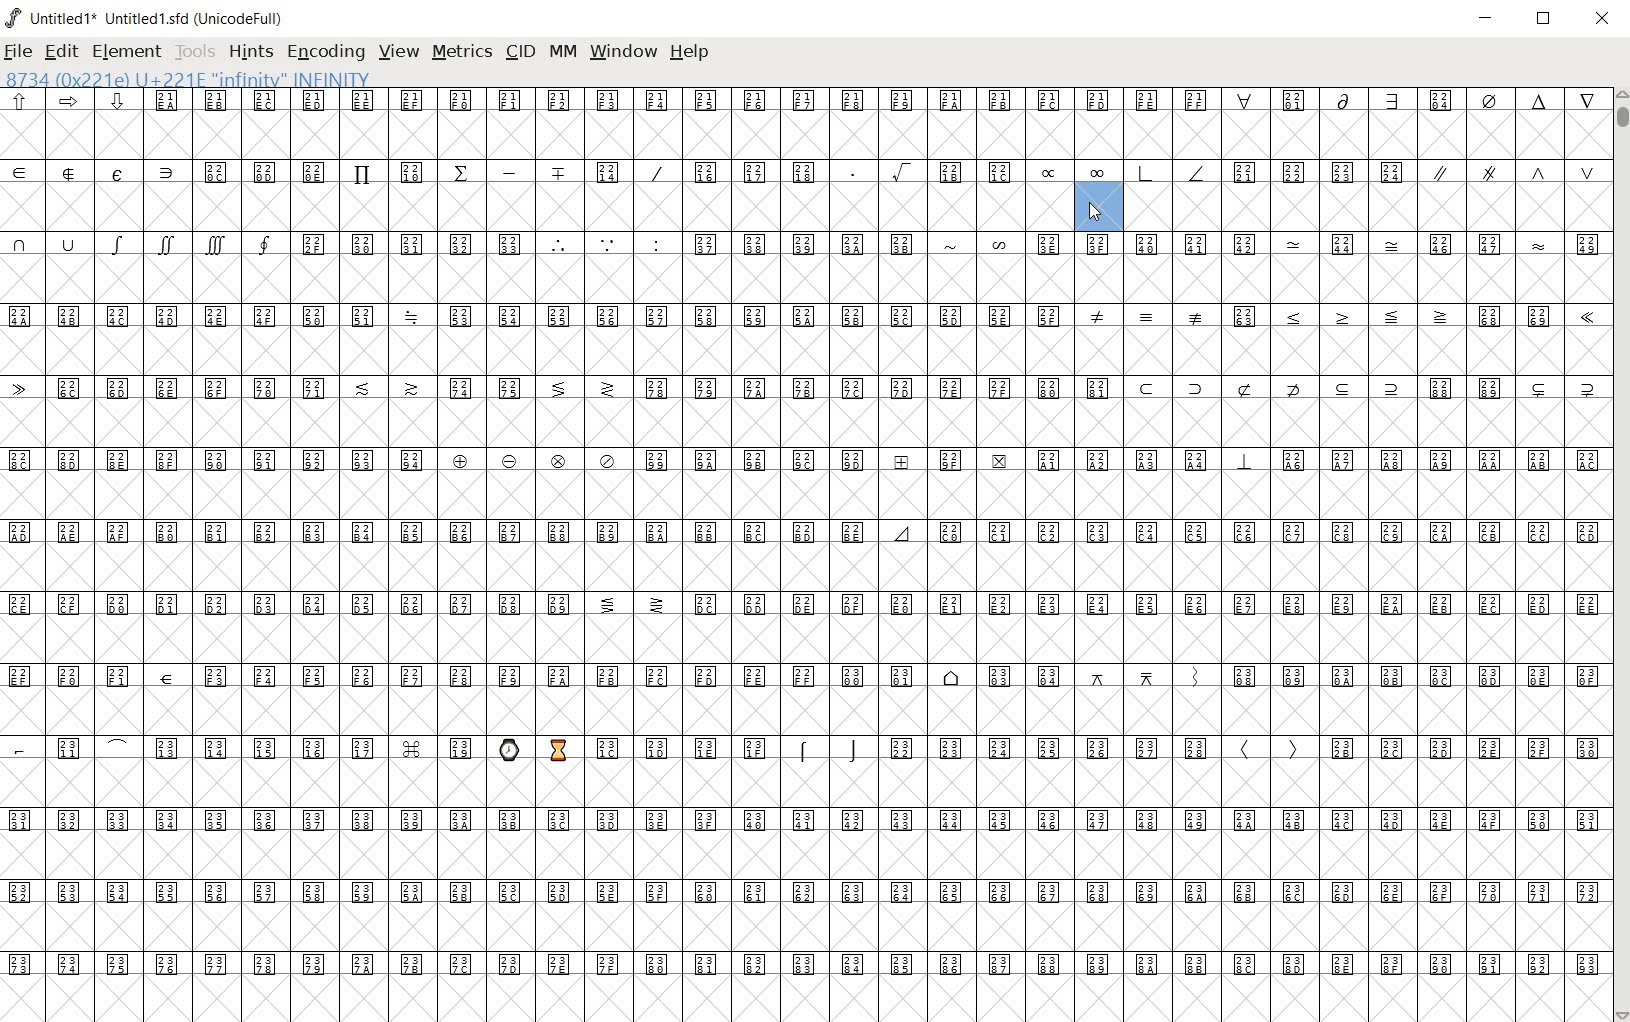 This screenshot has height=1022, width=1630. What do you see at coordinates (809, 782) in the screenshot?
I see `empty glyph slots` at bounding box center [809, 782].